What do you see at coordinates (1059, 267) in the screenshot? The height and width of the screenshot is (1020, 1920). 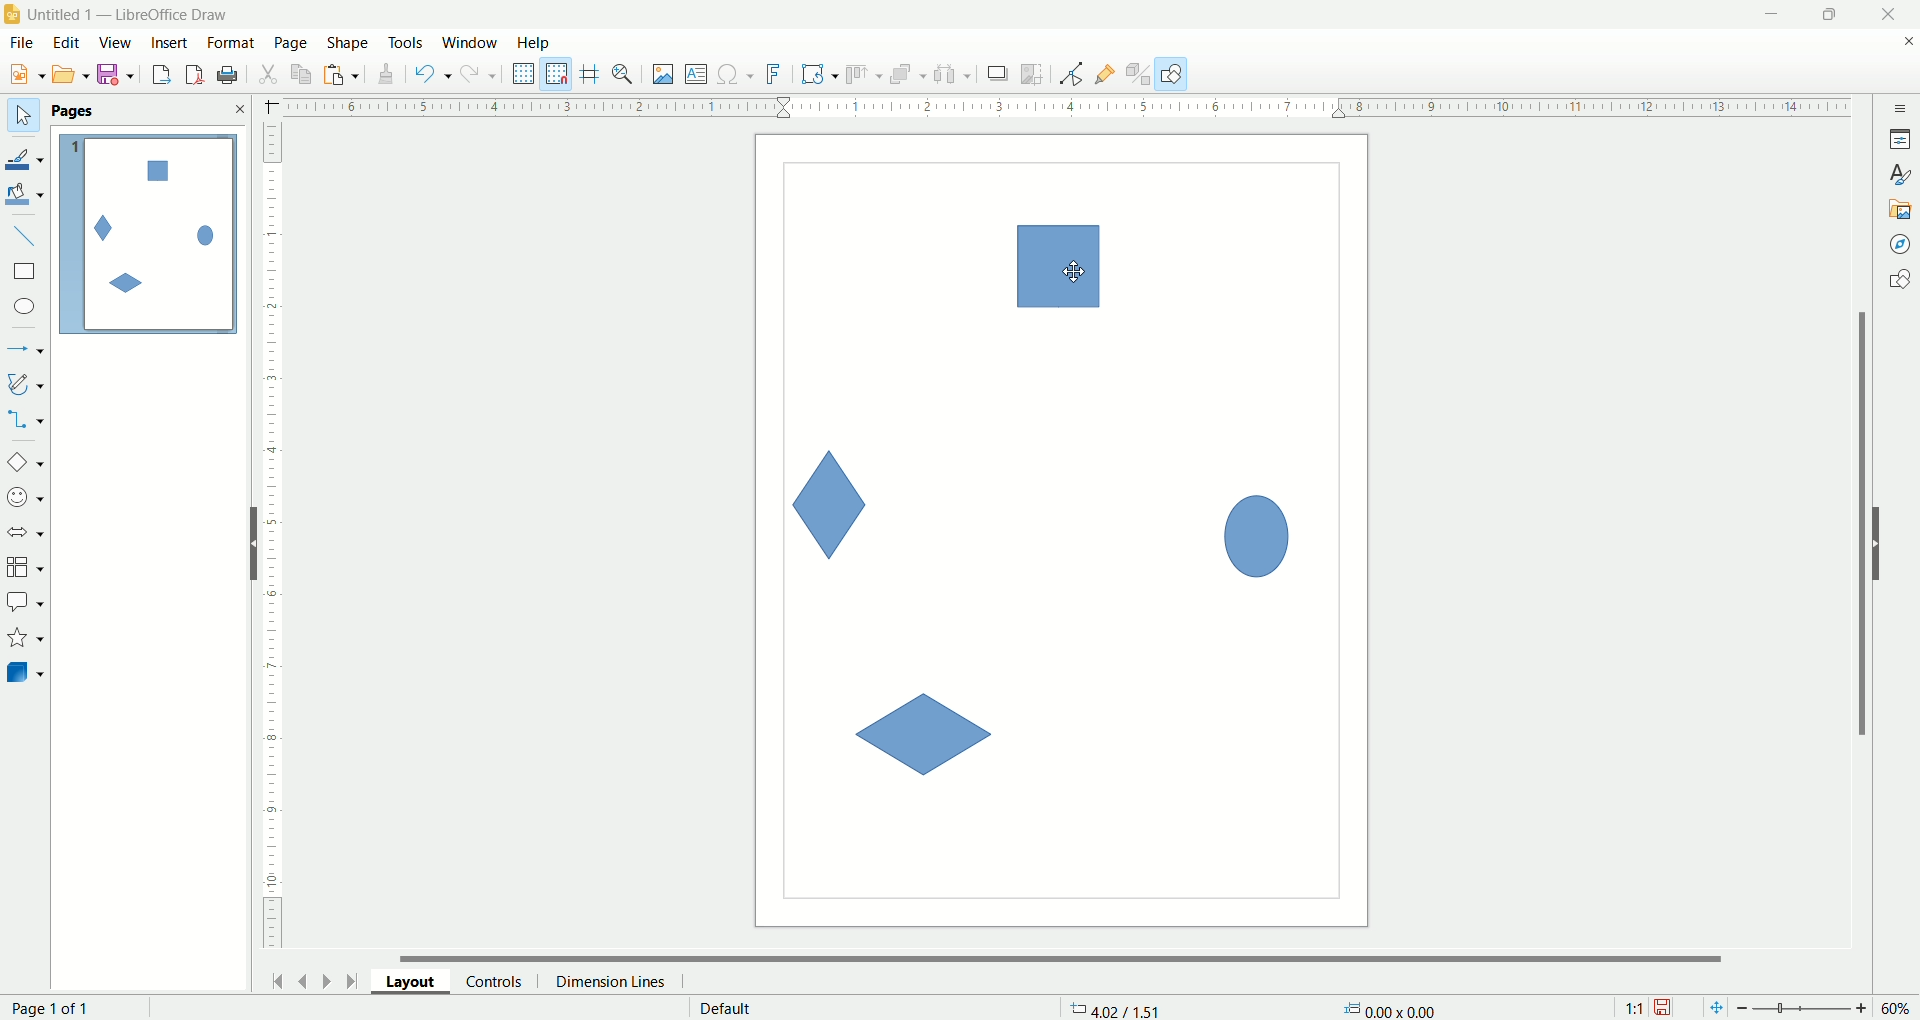 I see `selected shape` at bounding box center [1059, 267].